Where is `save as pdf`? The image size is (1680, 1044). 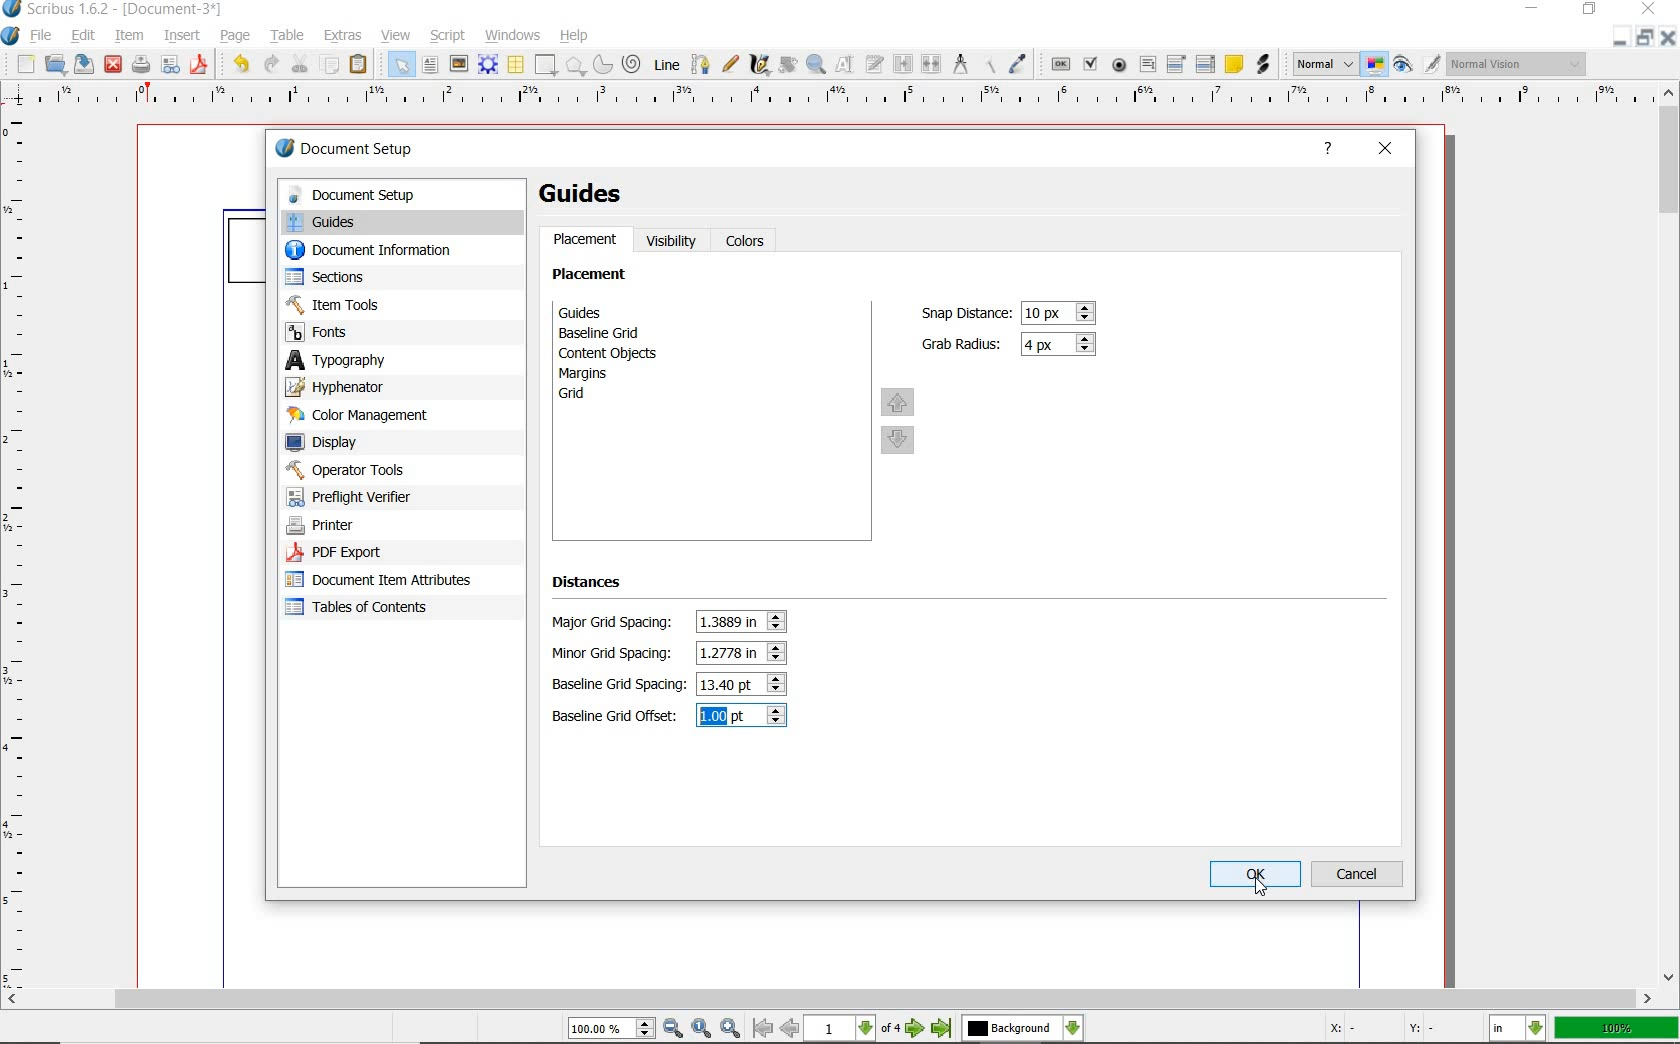
save as pdf is located at coordinates (197, 65).